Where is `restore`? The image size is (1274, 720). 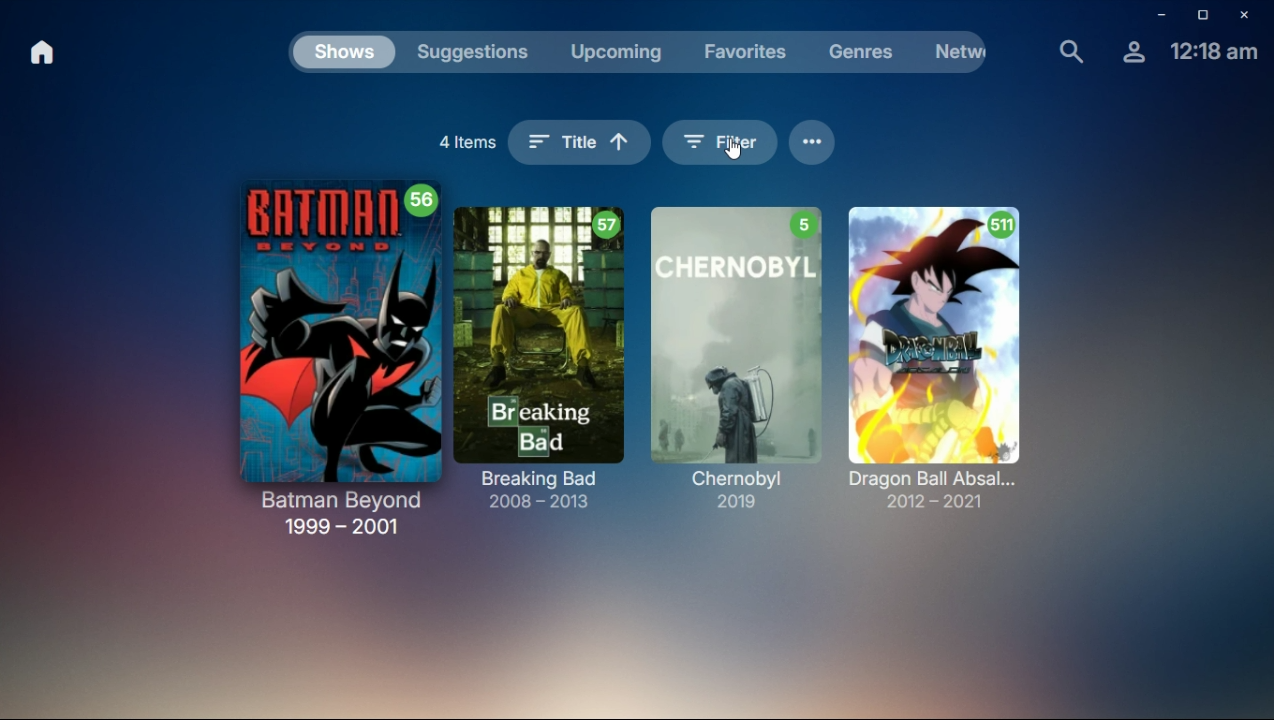
restore is located at coordinates (1204, 17).